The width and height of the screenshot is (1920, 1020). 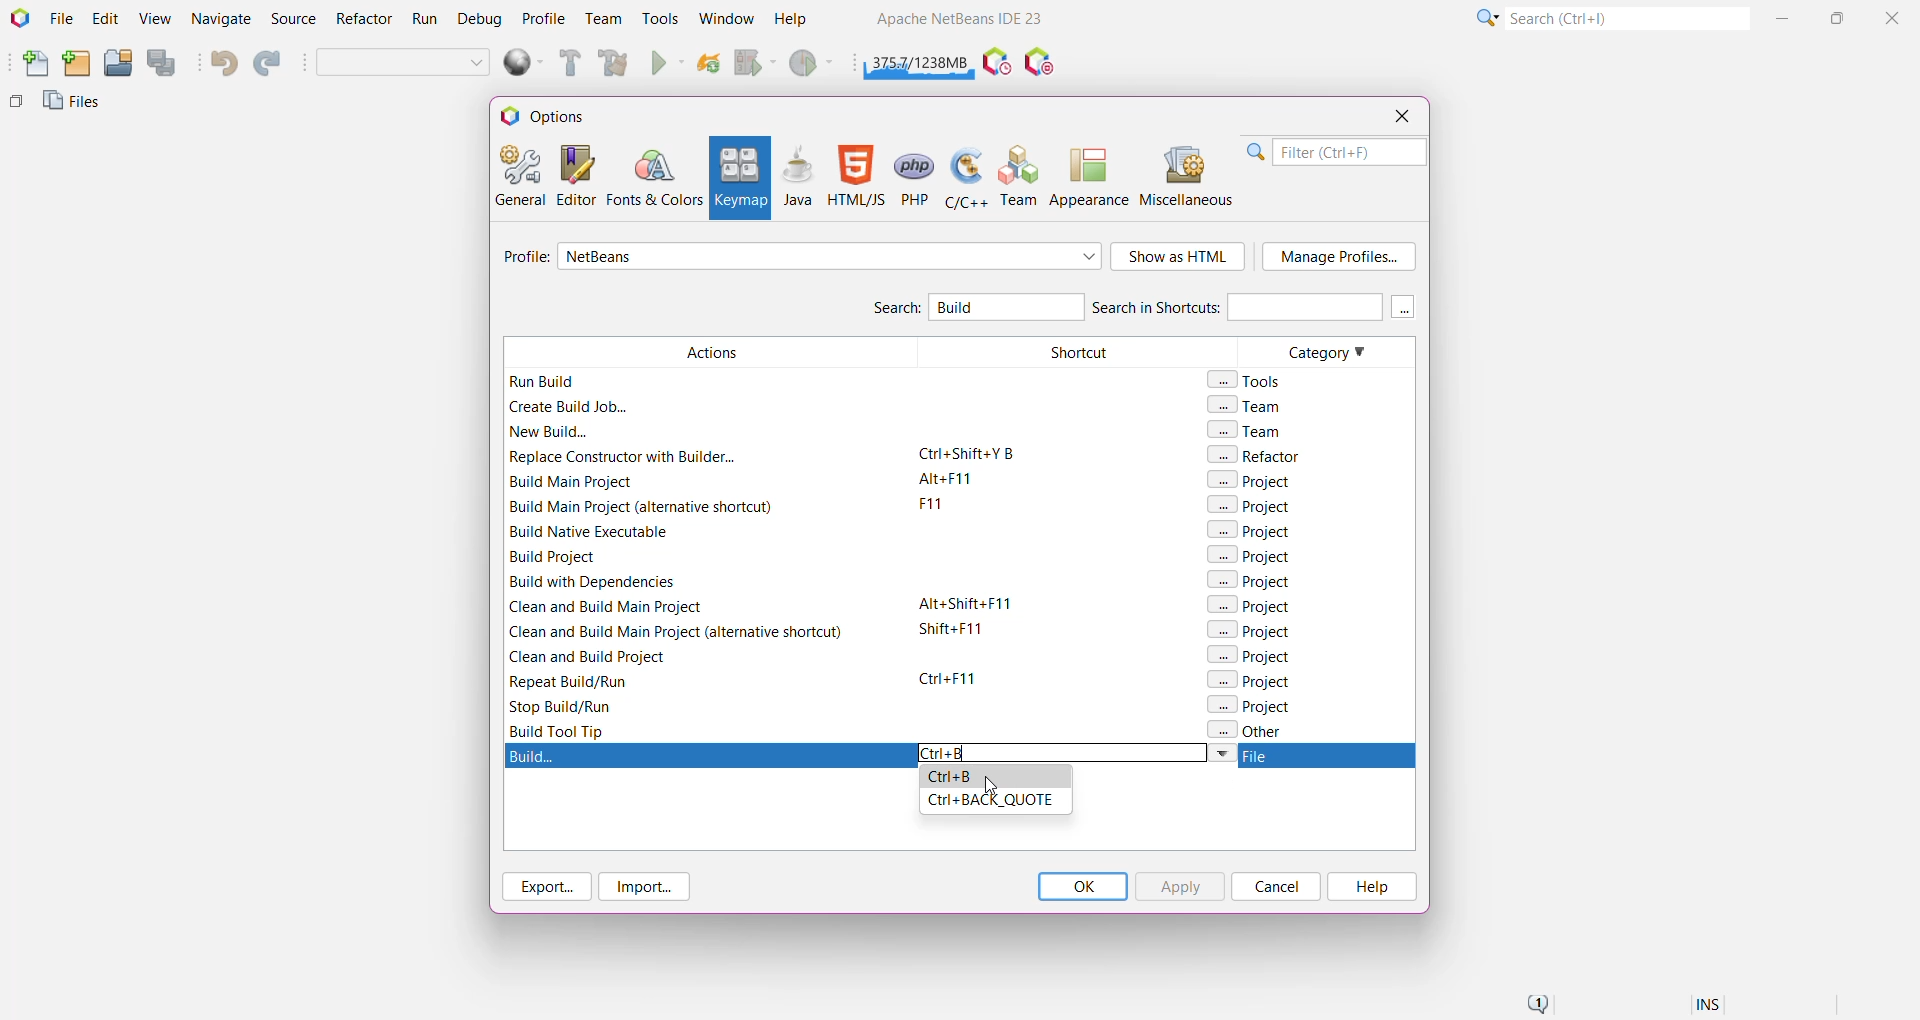 I want to click on Source, so click(x=296, y=19).